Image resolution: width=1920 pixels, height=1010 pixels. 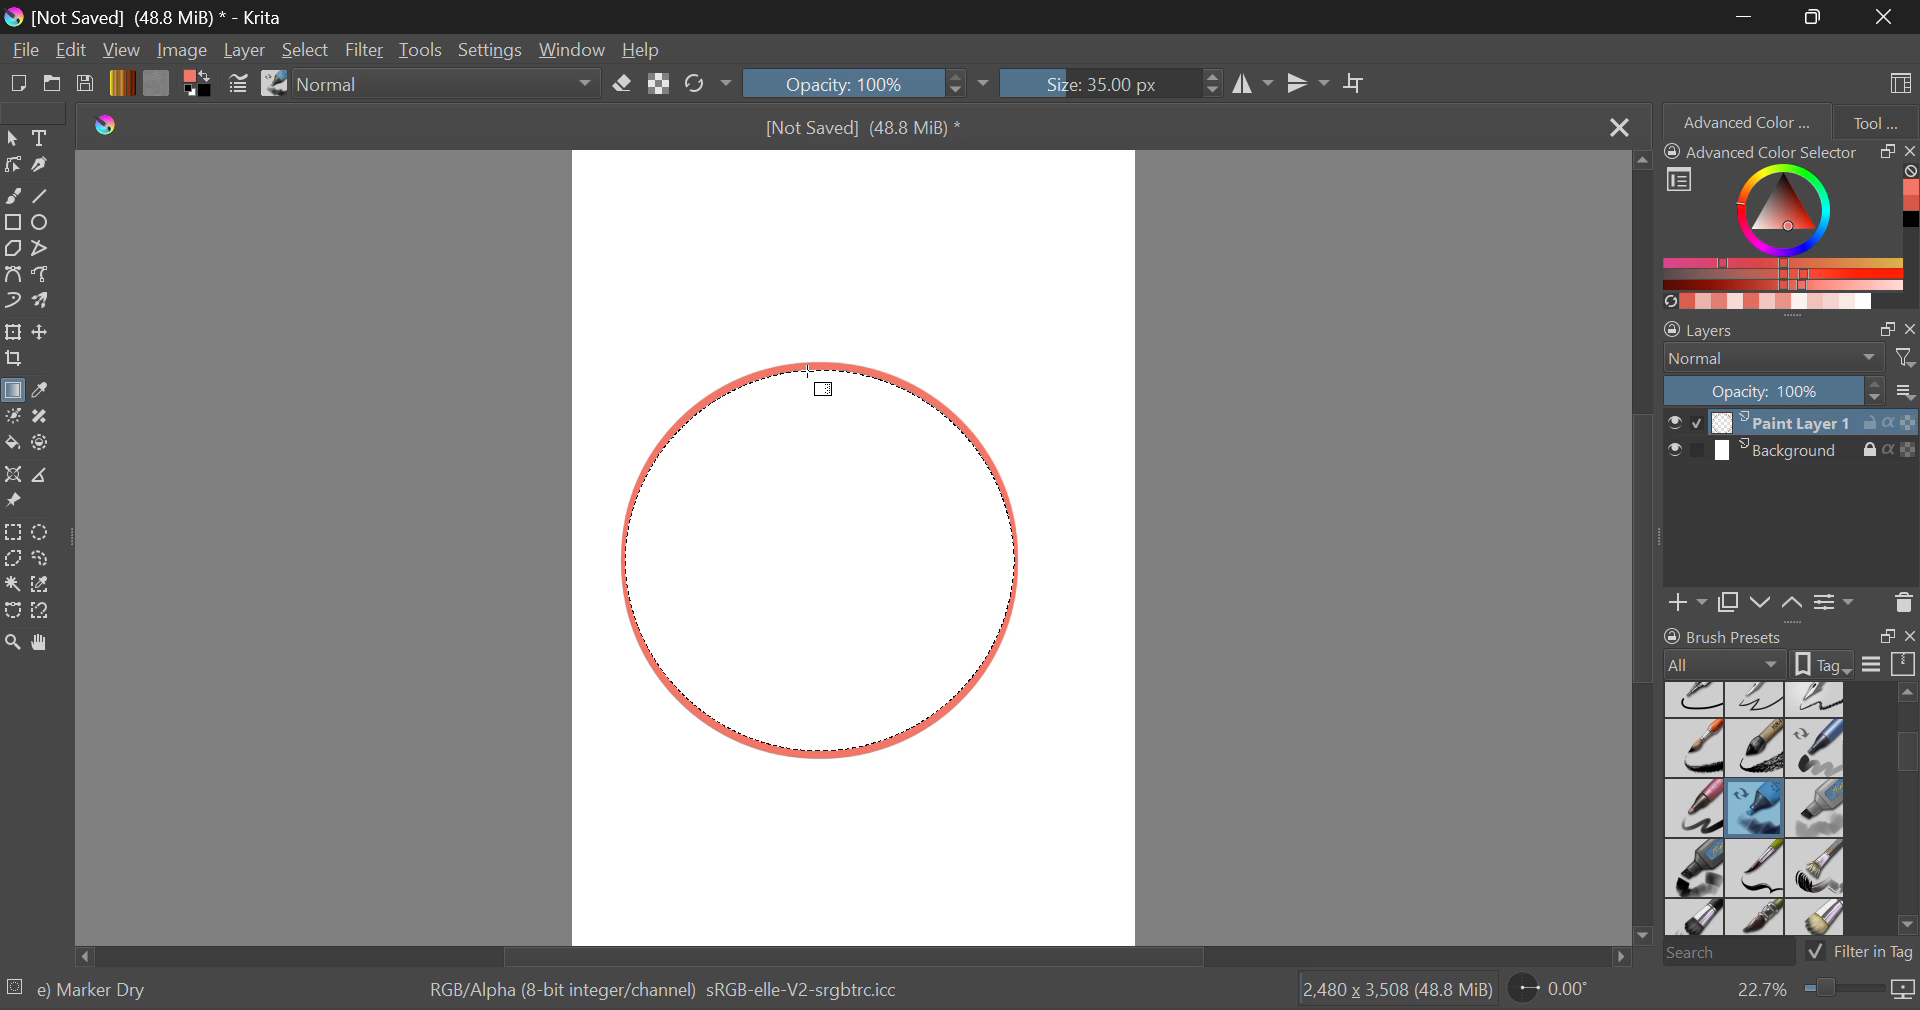 I want to click on Blending Mode, so click(x=1790, y=358).